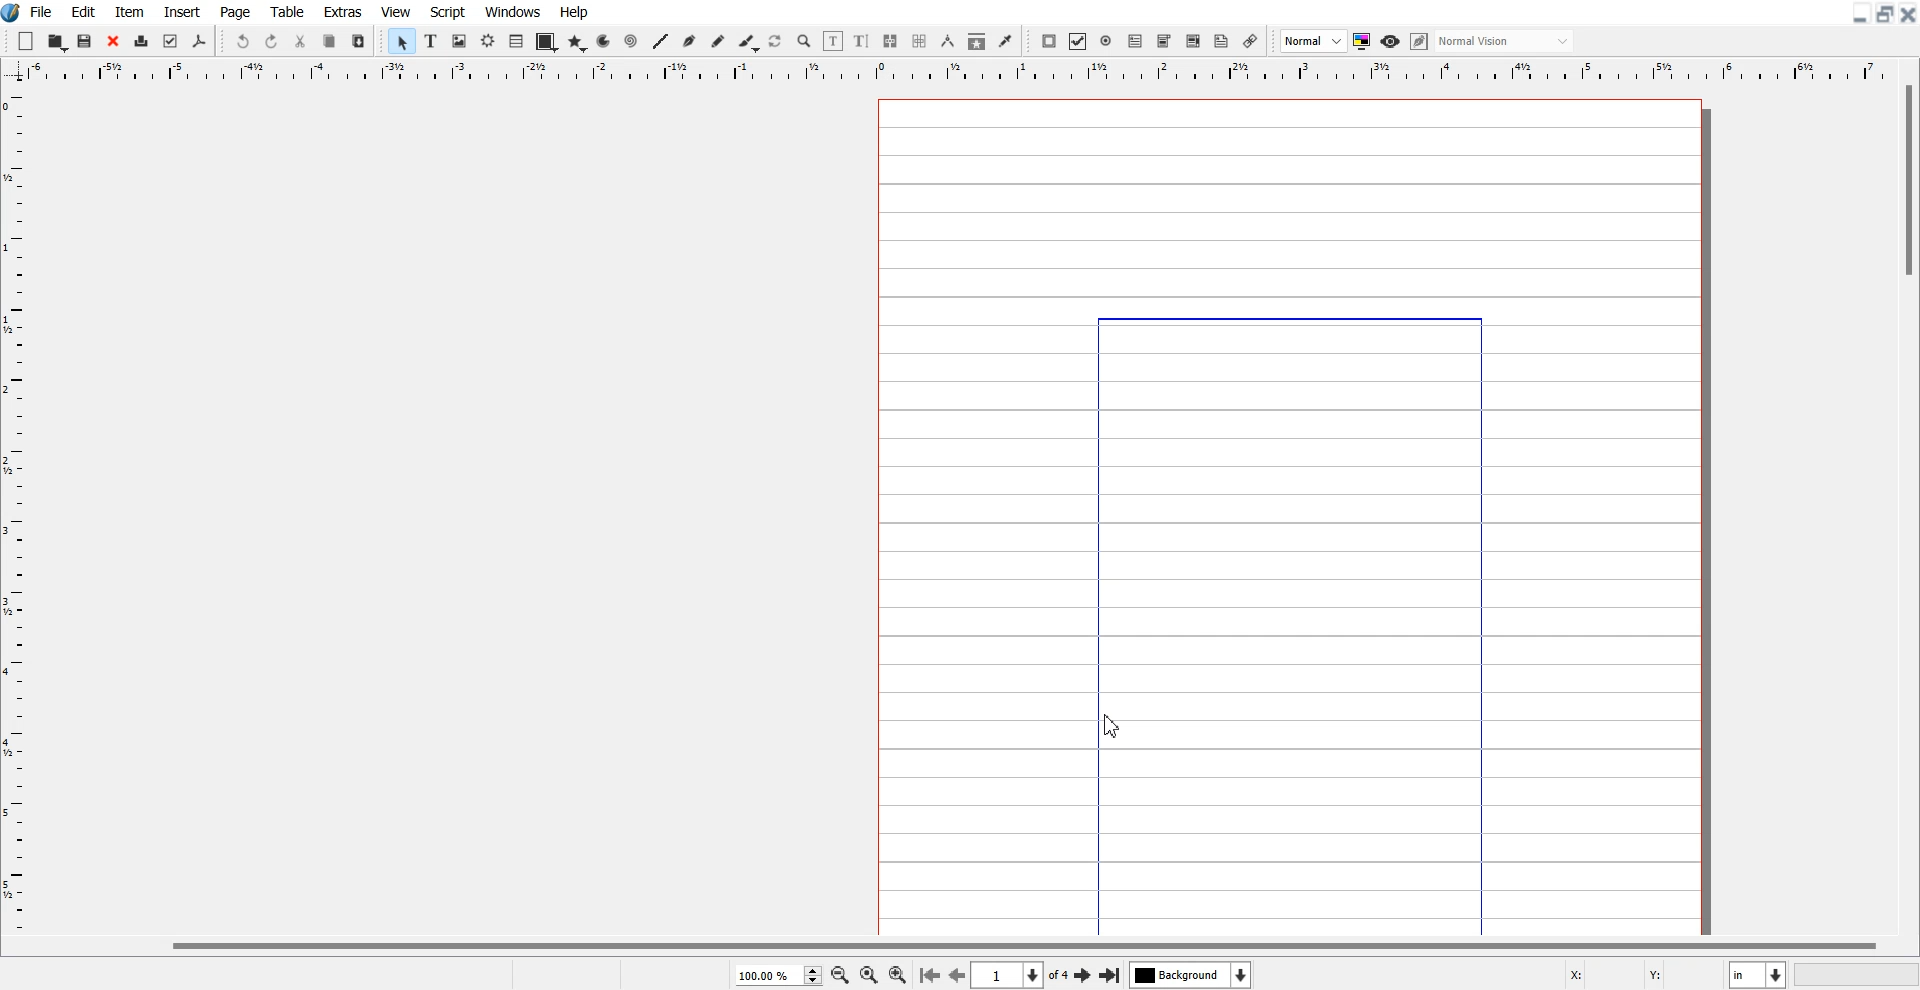 This screenshot has width=1920, height=990. Describe the element at coordinates (1049, 40) in the screenshot. I see `PDF Push button` at that location.